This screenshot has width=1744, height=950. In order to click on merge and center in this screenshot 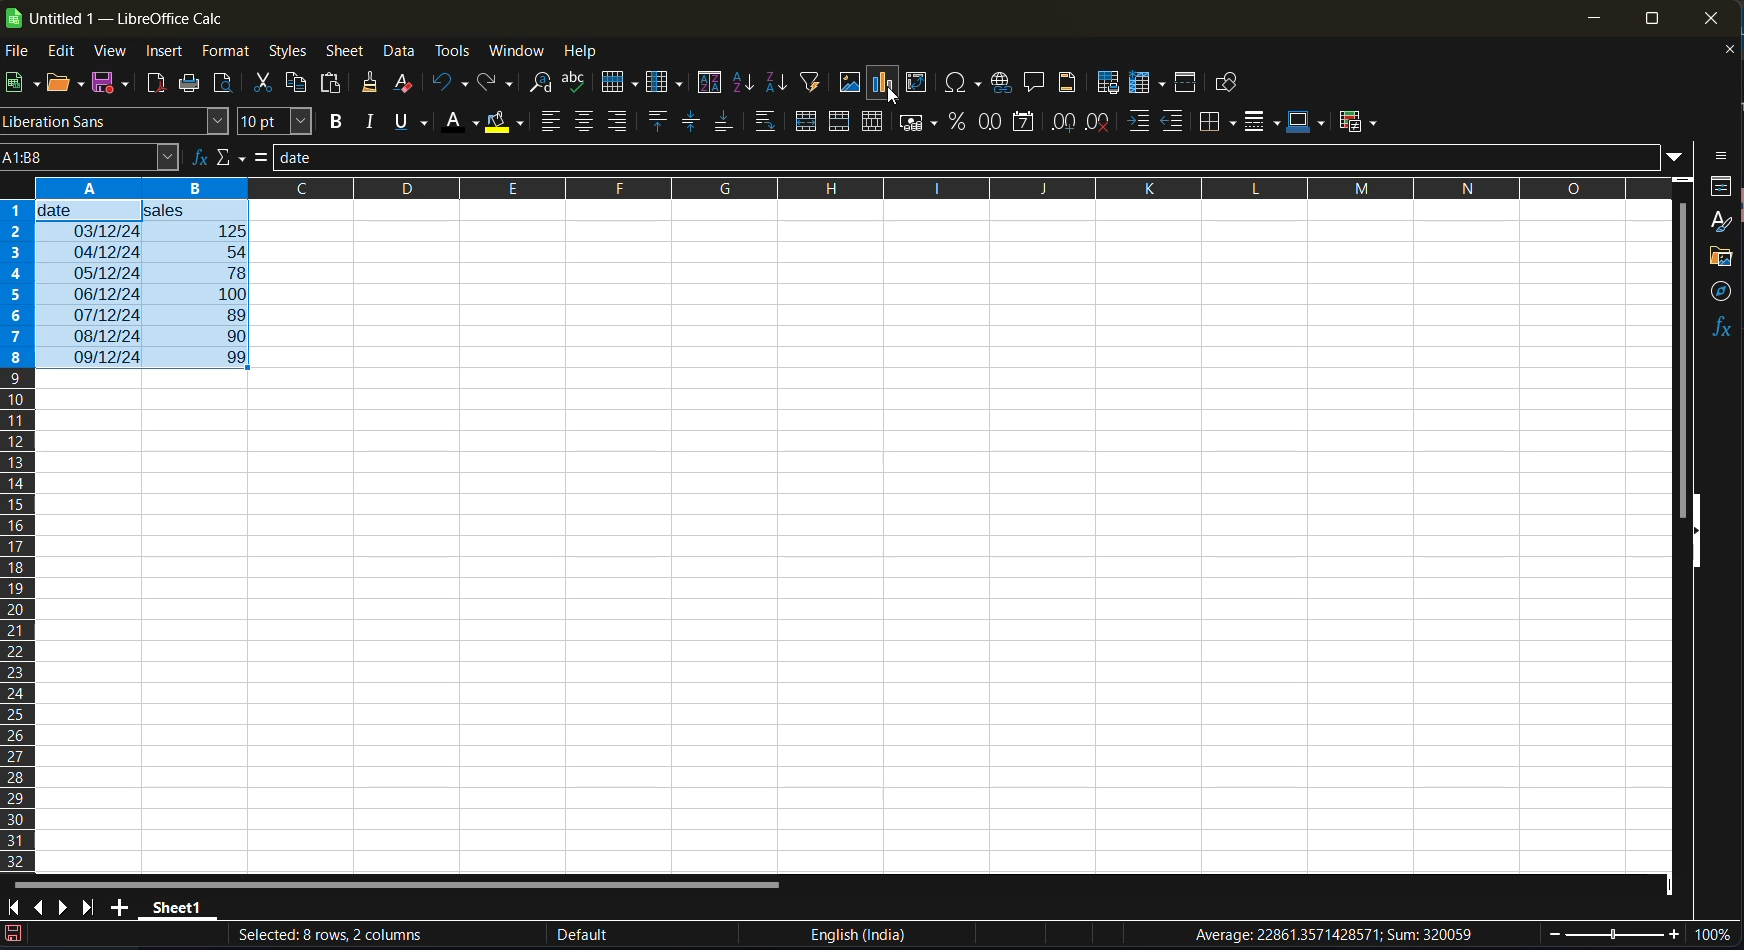, I will do `click(809, 121)`.